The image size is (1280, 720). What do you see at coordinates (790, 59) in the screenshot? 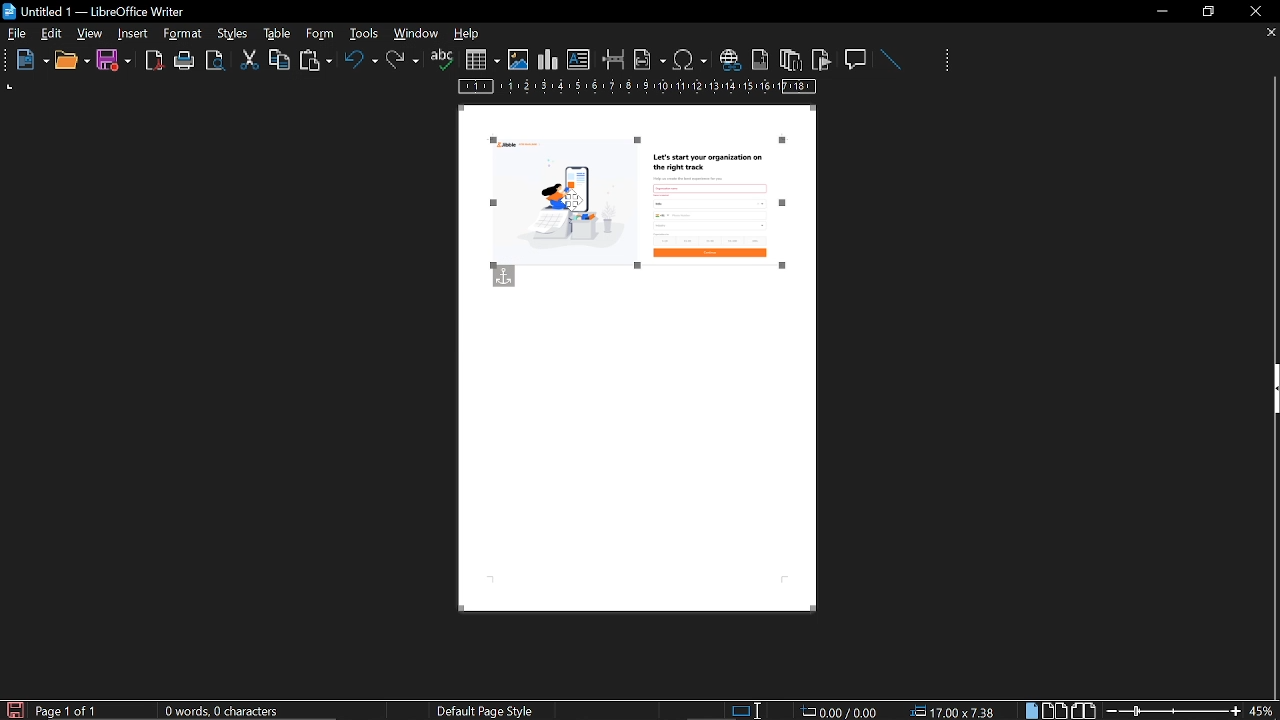
I see `insert endnote` at bounding box center [790, 59].